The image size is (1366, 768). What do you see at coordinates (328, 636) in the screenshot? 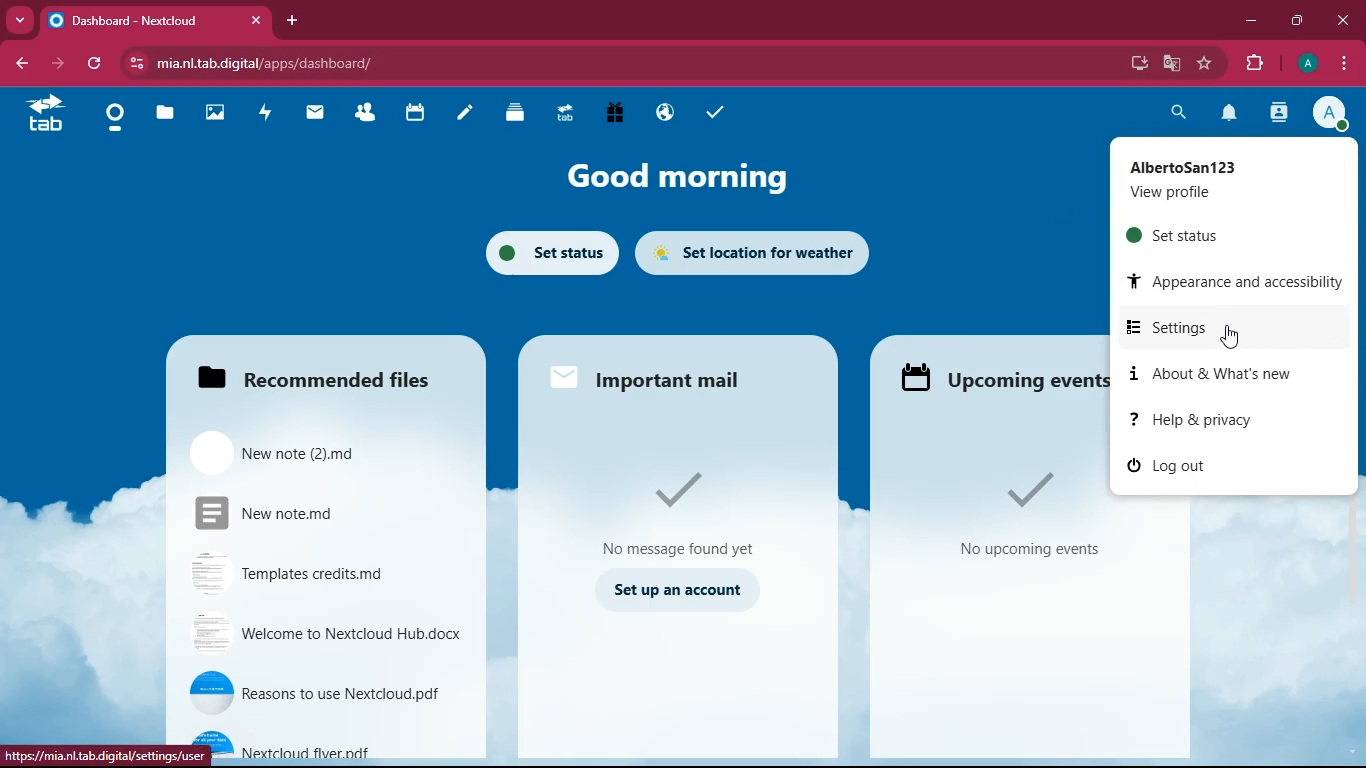
I see `Welcome to Nextcloud Hub.docx` at bounding box center [328, 636].